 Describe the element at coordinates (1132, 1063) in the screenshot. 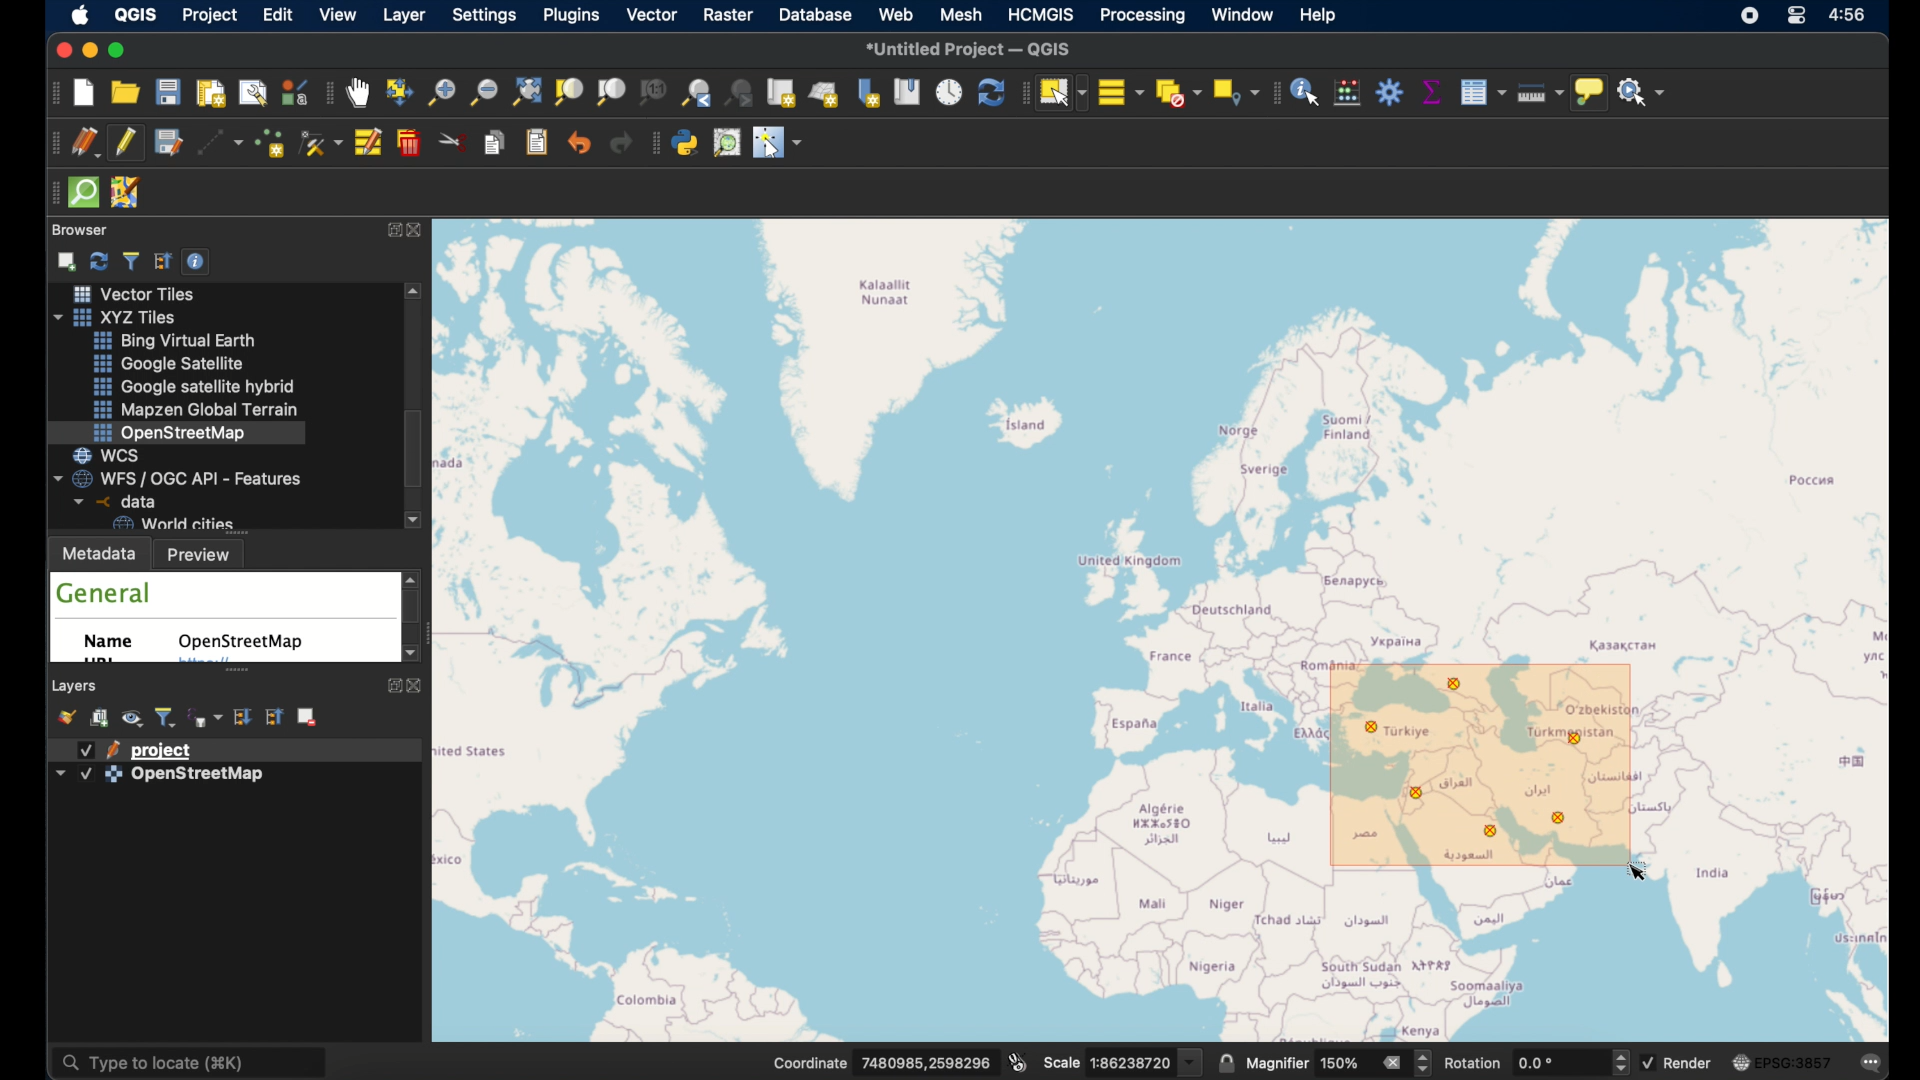

I see `Scale value` at that location.